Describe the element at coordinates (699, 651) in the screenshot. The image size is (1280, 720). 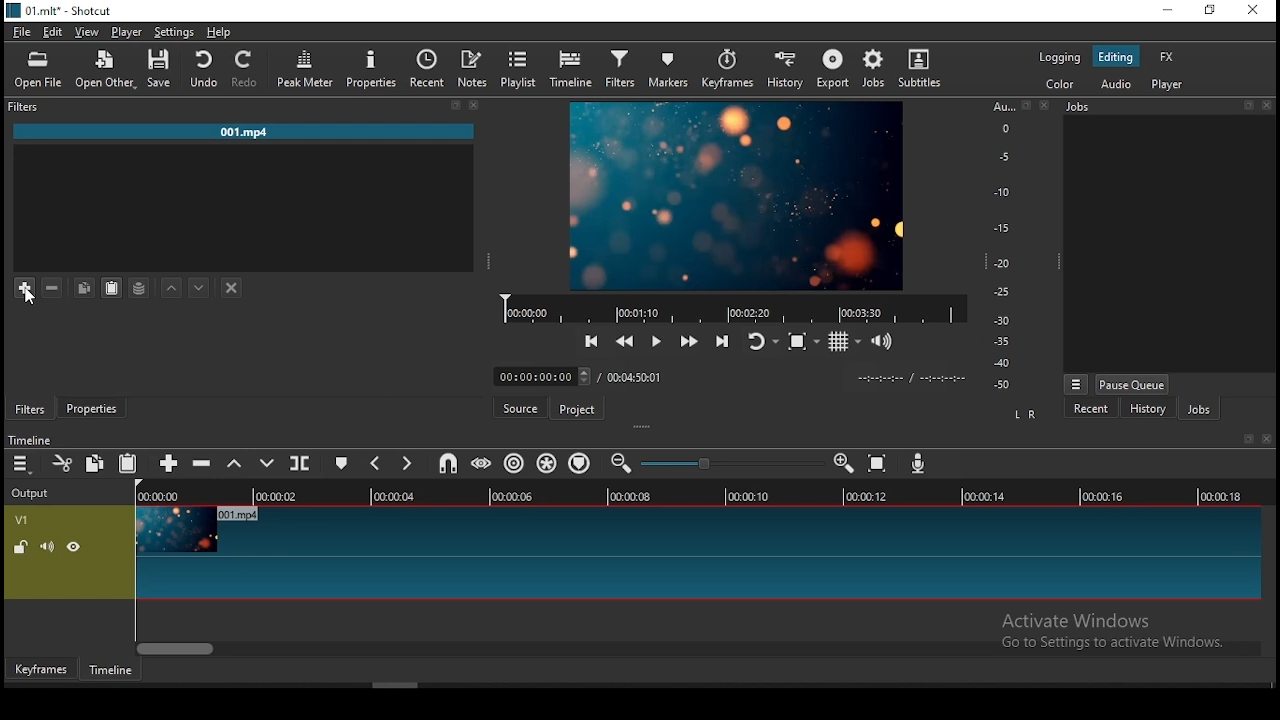
I see `scroll bar` at that location.